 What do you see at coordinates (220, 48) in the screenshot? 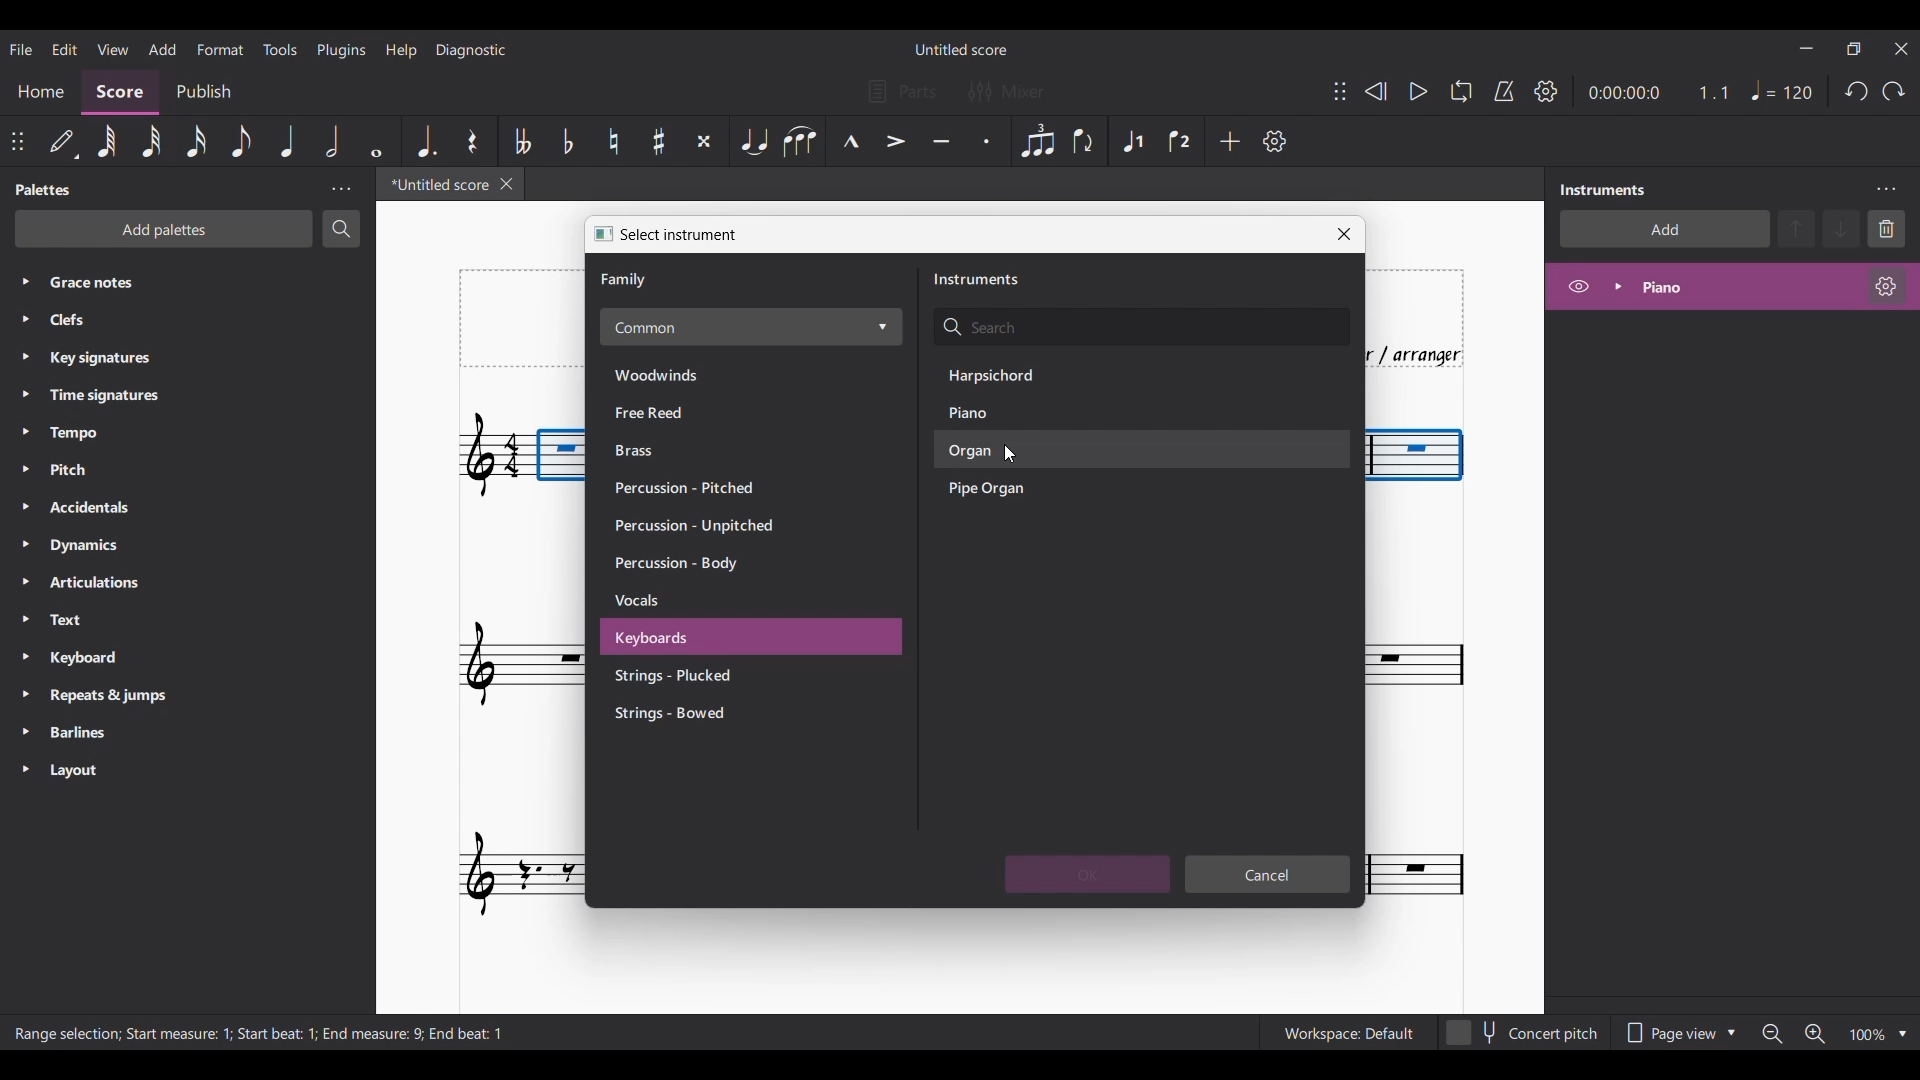
I see `Format menu` at bounding box center [220, 48].